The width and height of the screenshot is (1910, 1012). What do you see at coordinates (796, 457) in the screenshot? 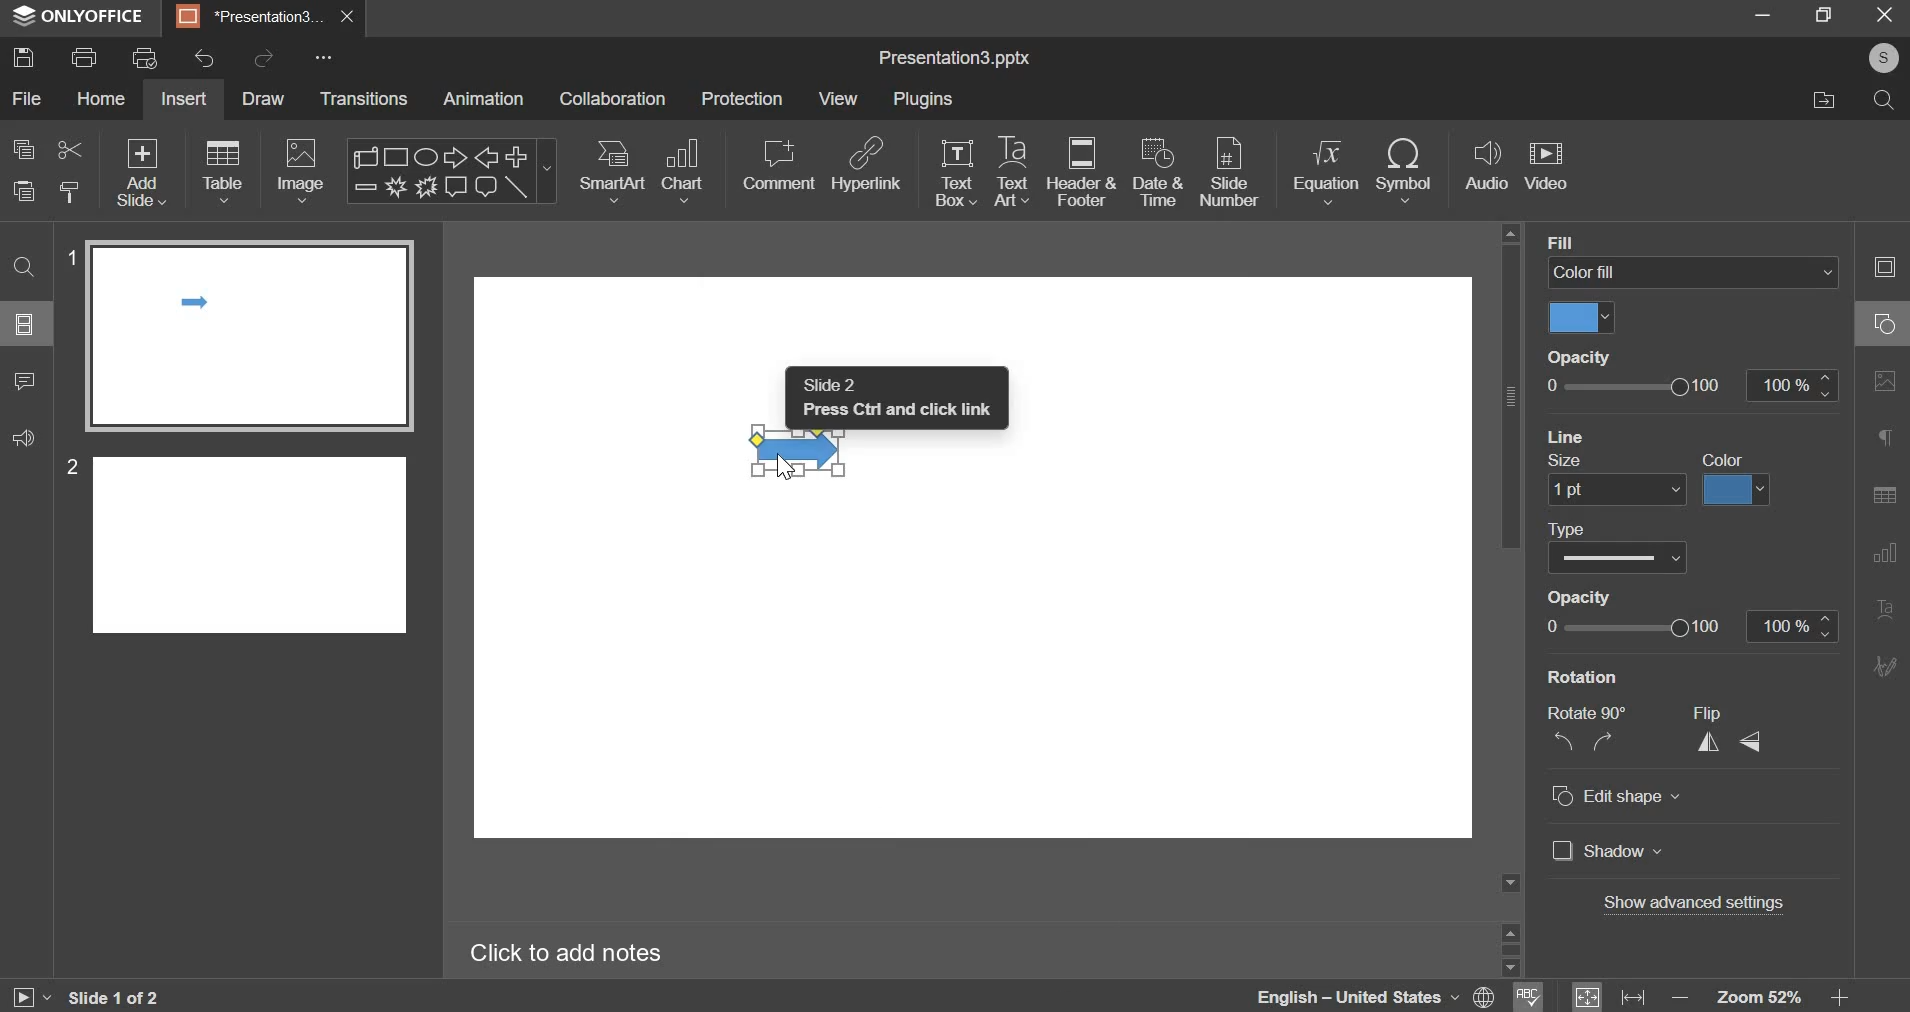
I see `right arrow shape selected` at bounding box center [796, 457].